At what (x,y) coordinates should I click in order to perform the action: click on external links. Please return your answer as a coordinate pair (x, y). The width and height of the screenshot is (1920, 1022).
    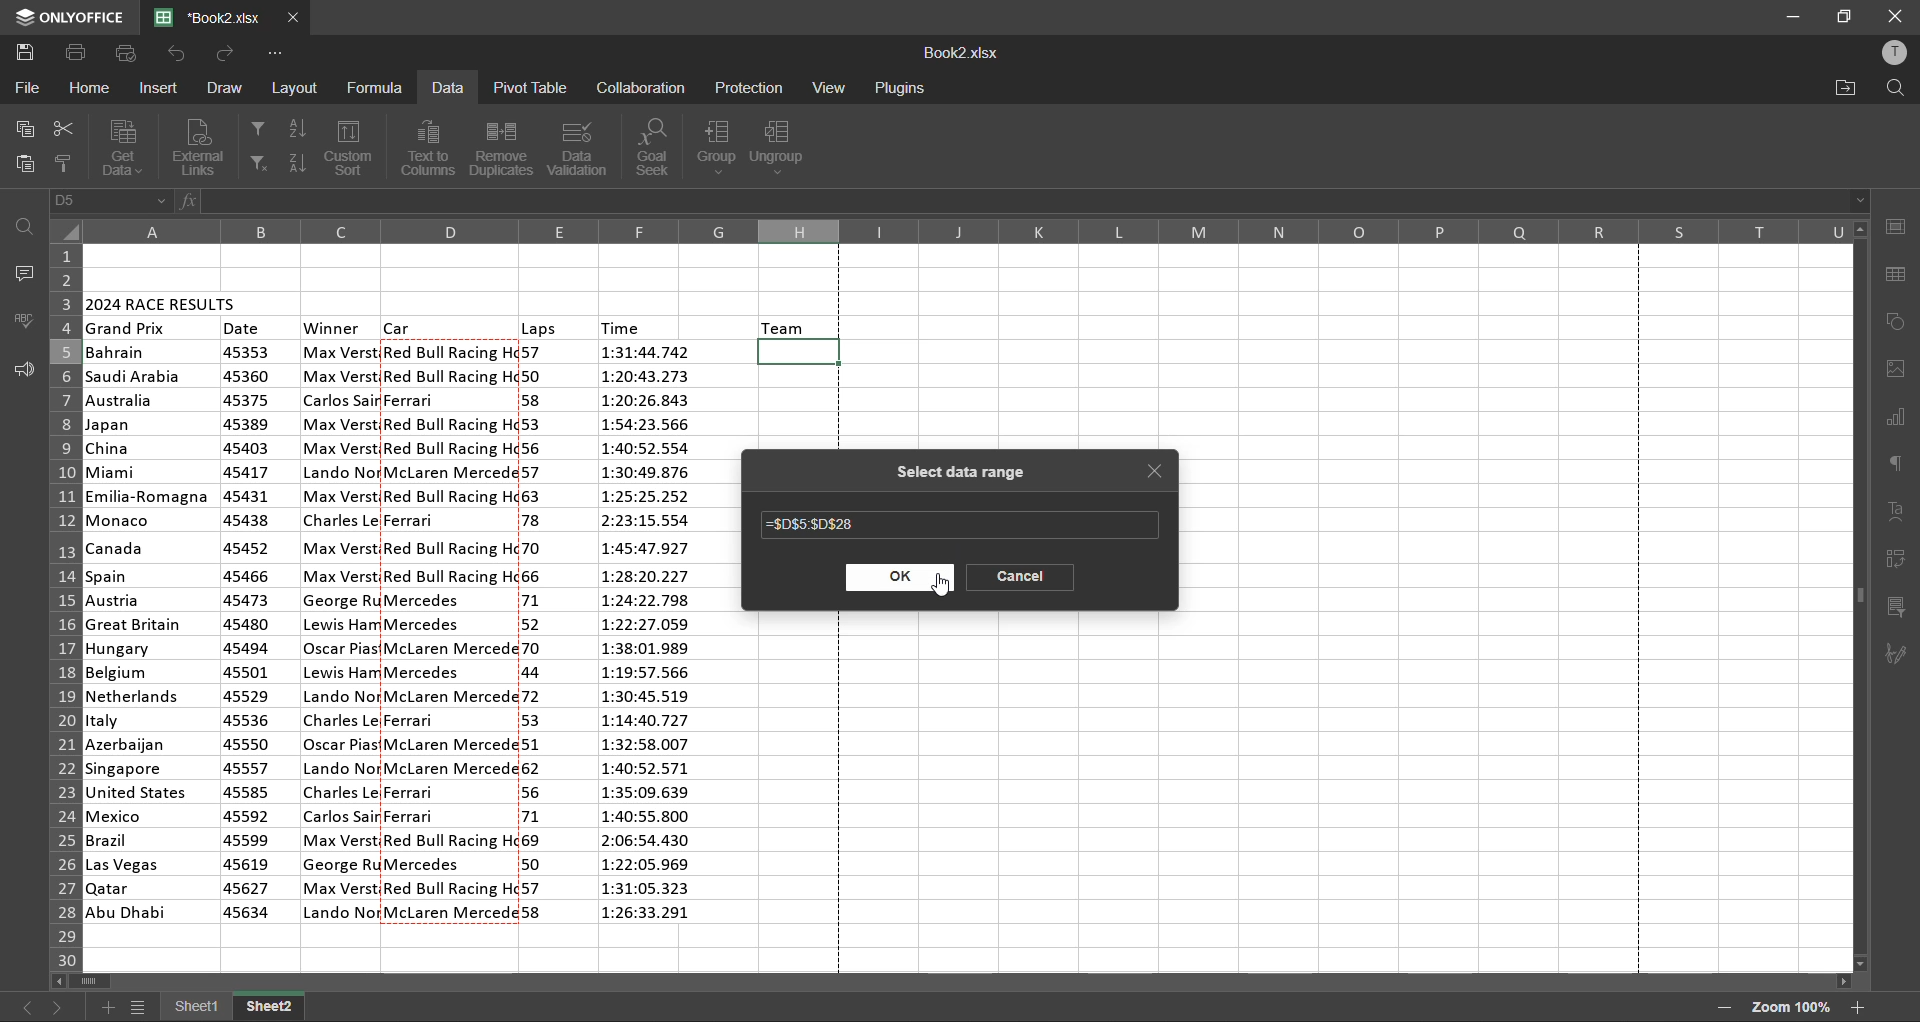
    Looking at the image, I should click on (203, 146).